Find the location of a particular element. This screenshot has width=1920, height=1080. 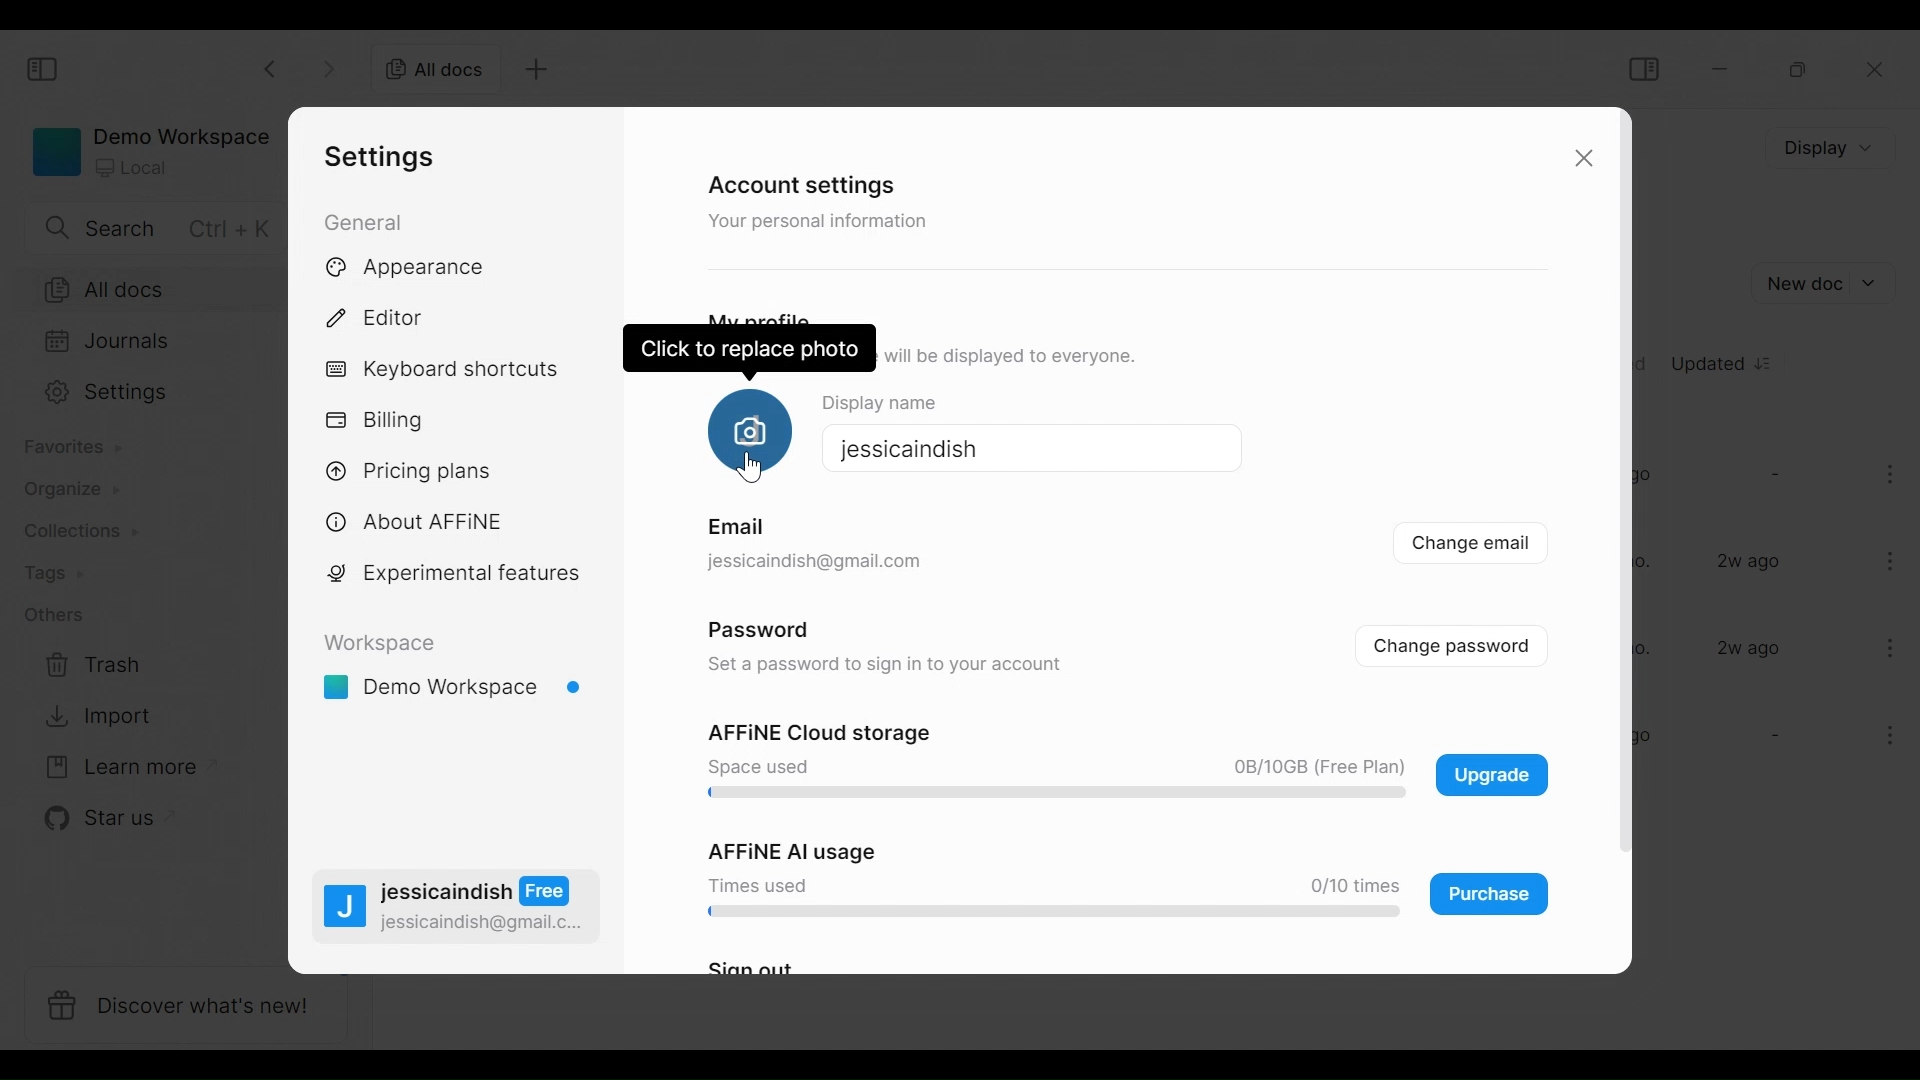

Tags is located at coordinates (64, 572).